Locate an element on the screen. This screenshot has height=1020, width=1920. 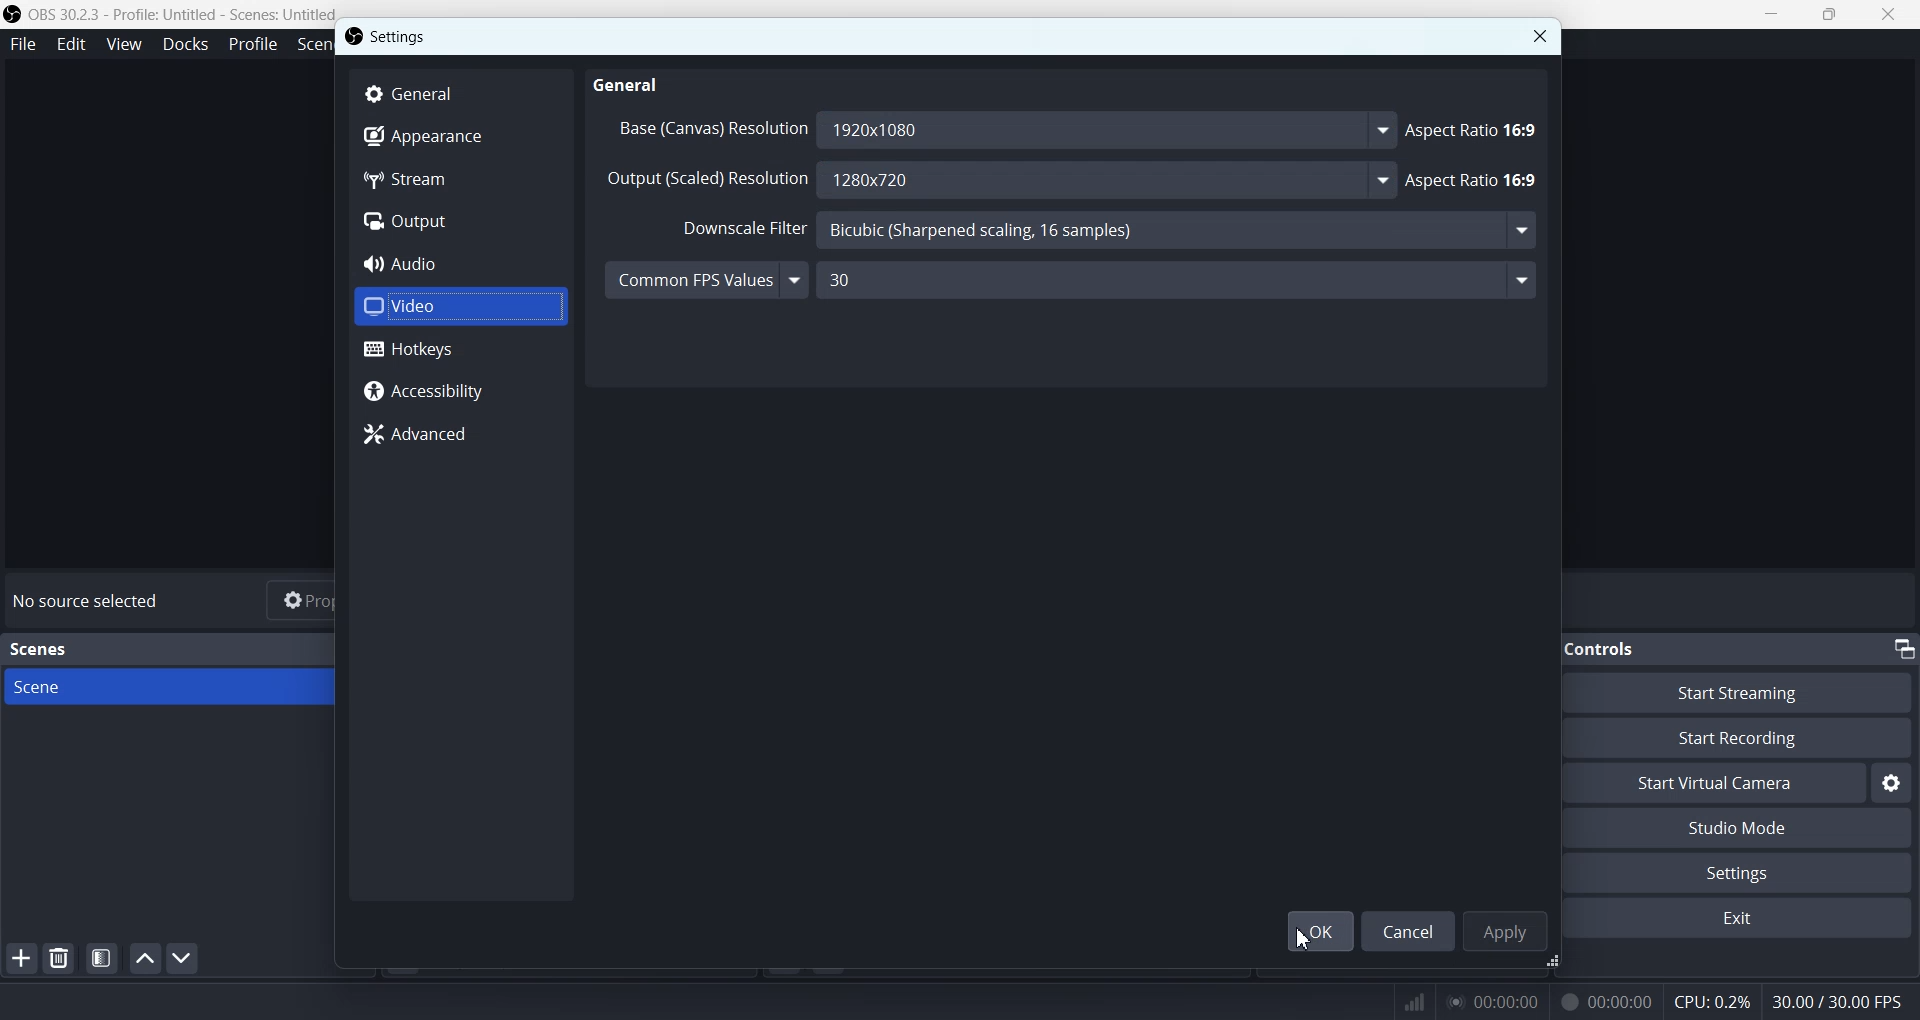
Video is located at coordinates (460, 306).